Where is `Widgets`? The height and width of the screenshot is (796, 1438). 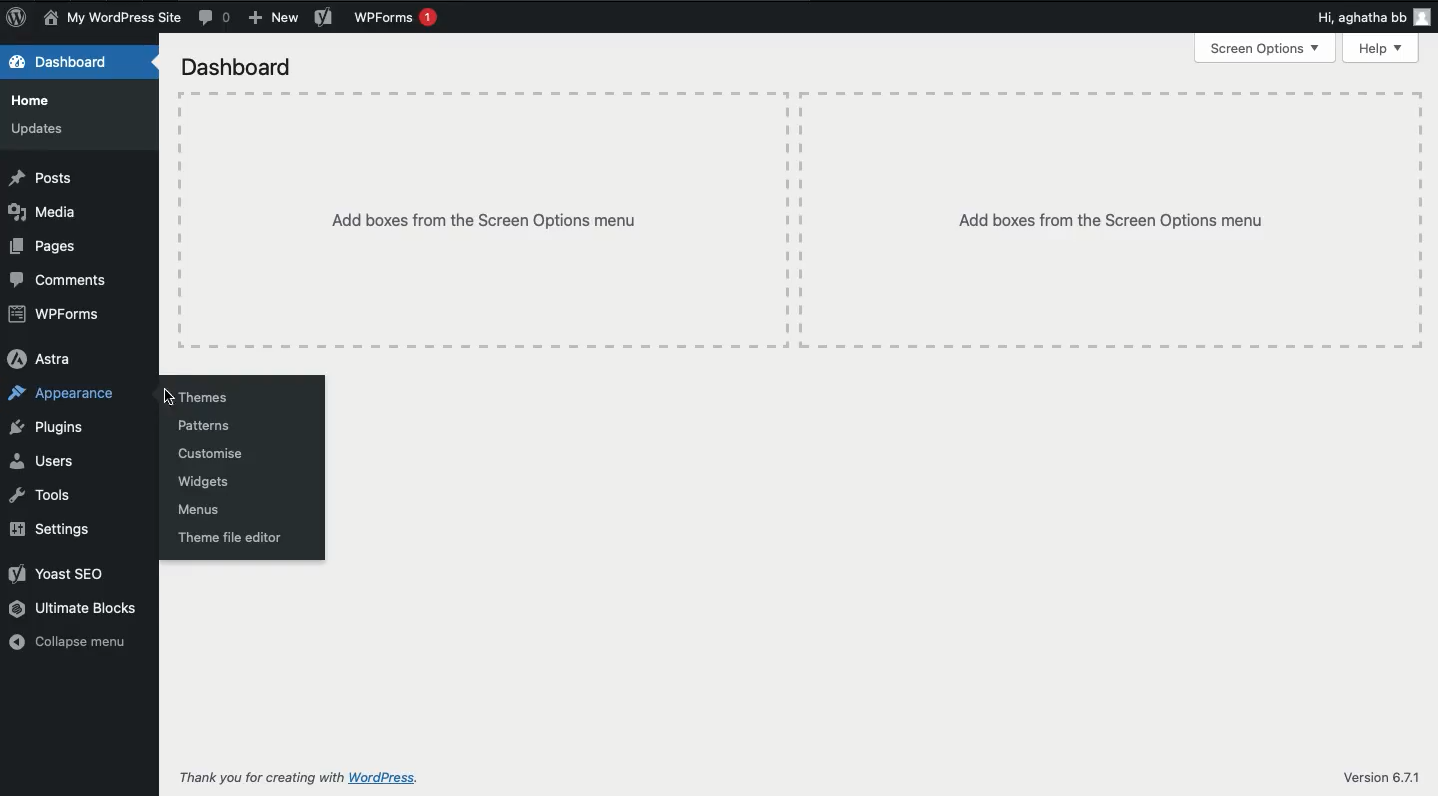 Widgets is located at coordinates (207, 482).